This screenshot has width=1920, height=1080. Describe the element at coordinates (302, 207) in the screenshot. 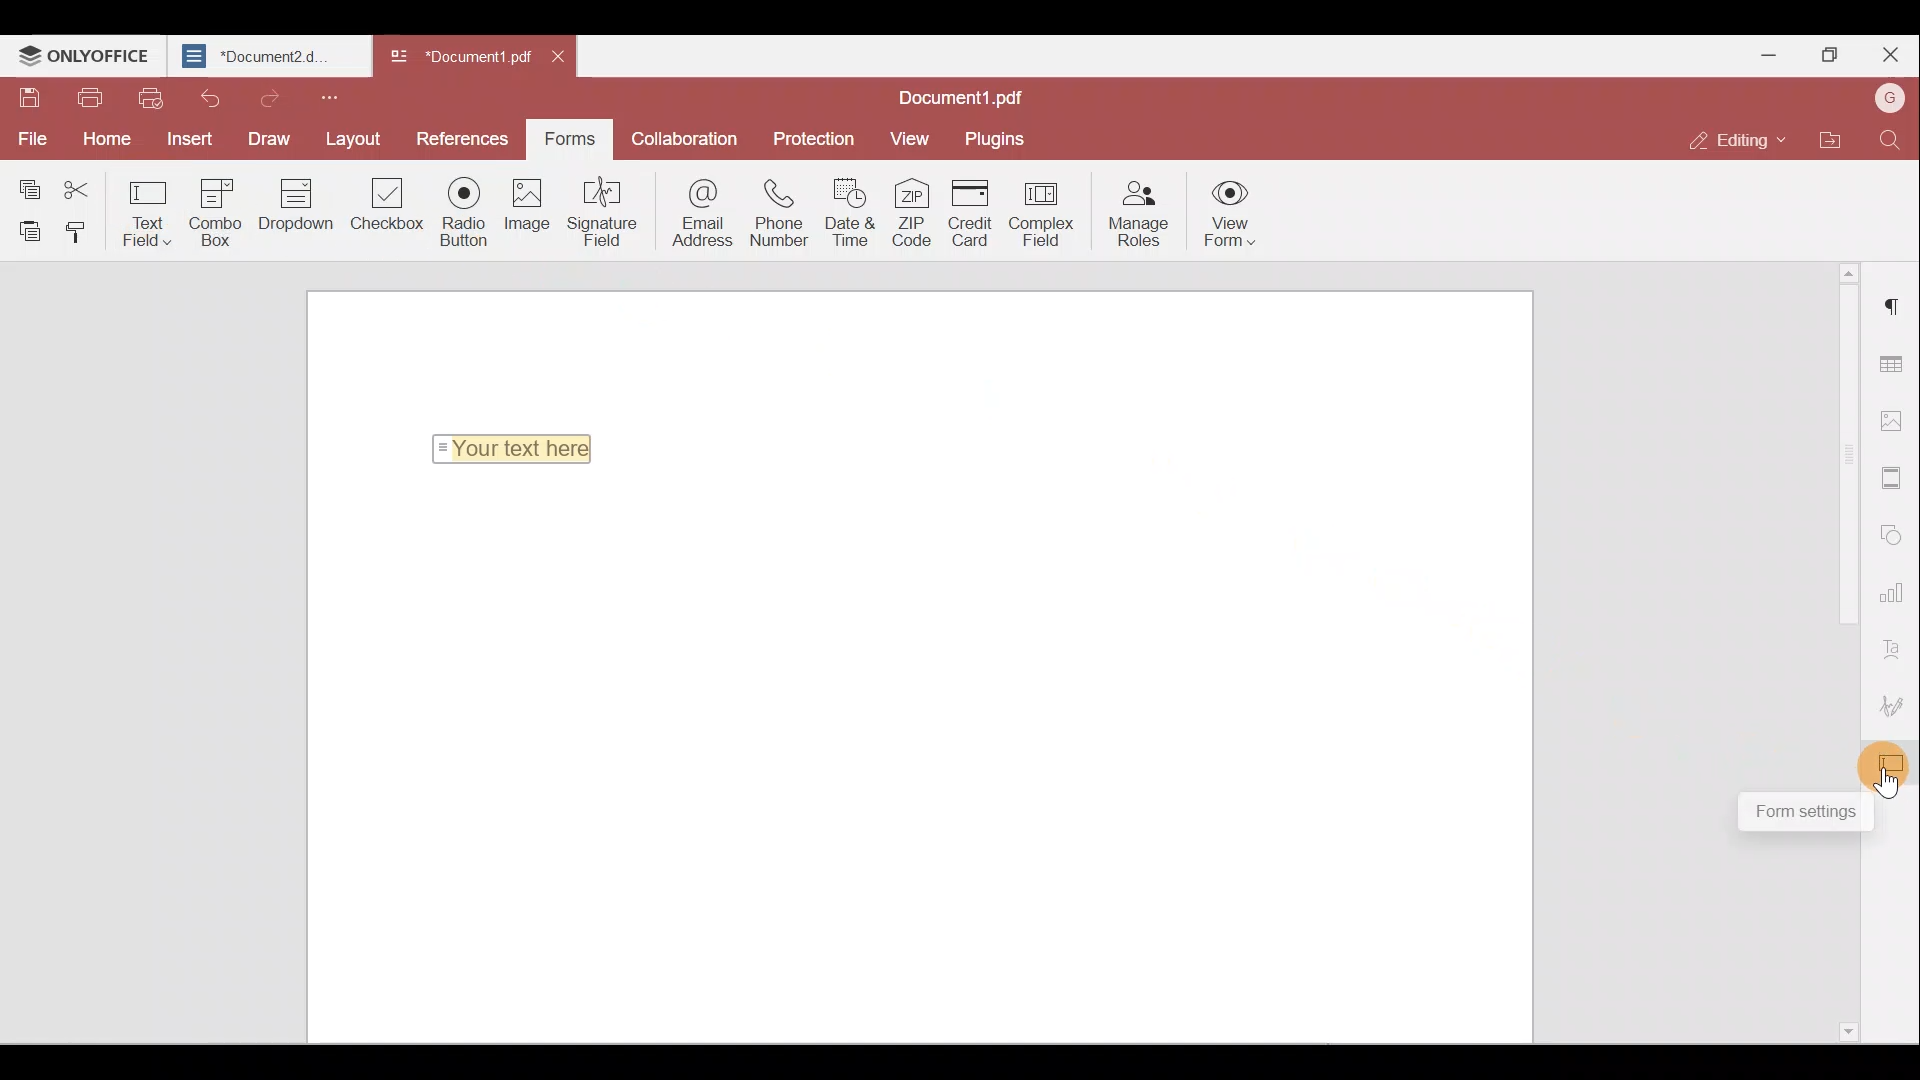

I see `Drop down` at that location.